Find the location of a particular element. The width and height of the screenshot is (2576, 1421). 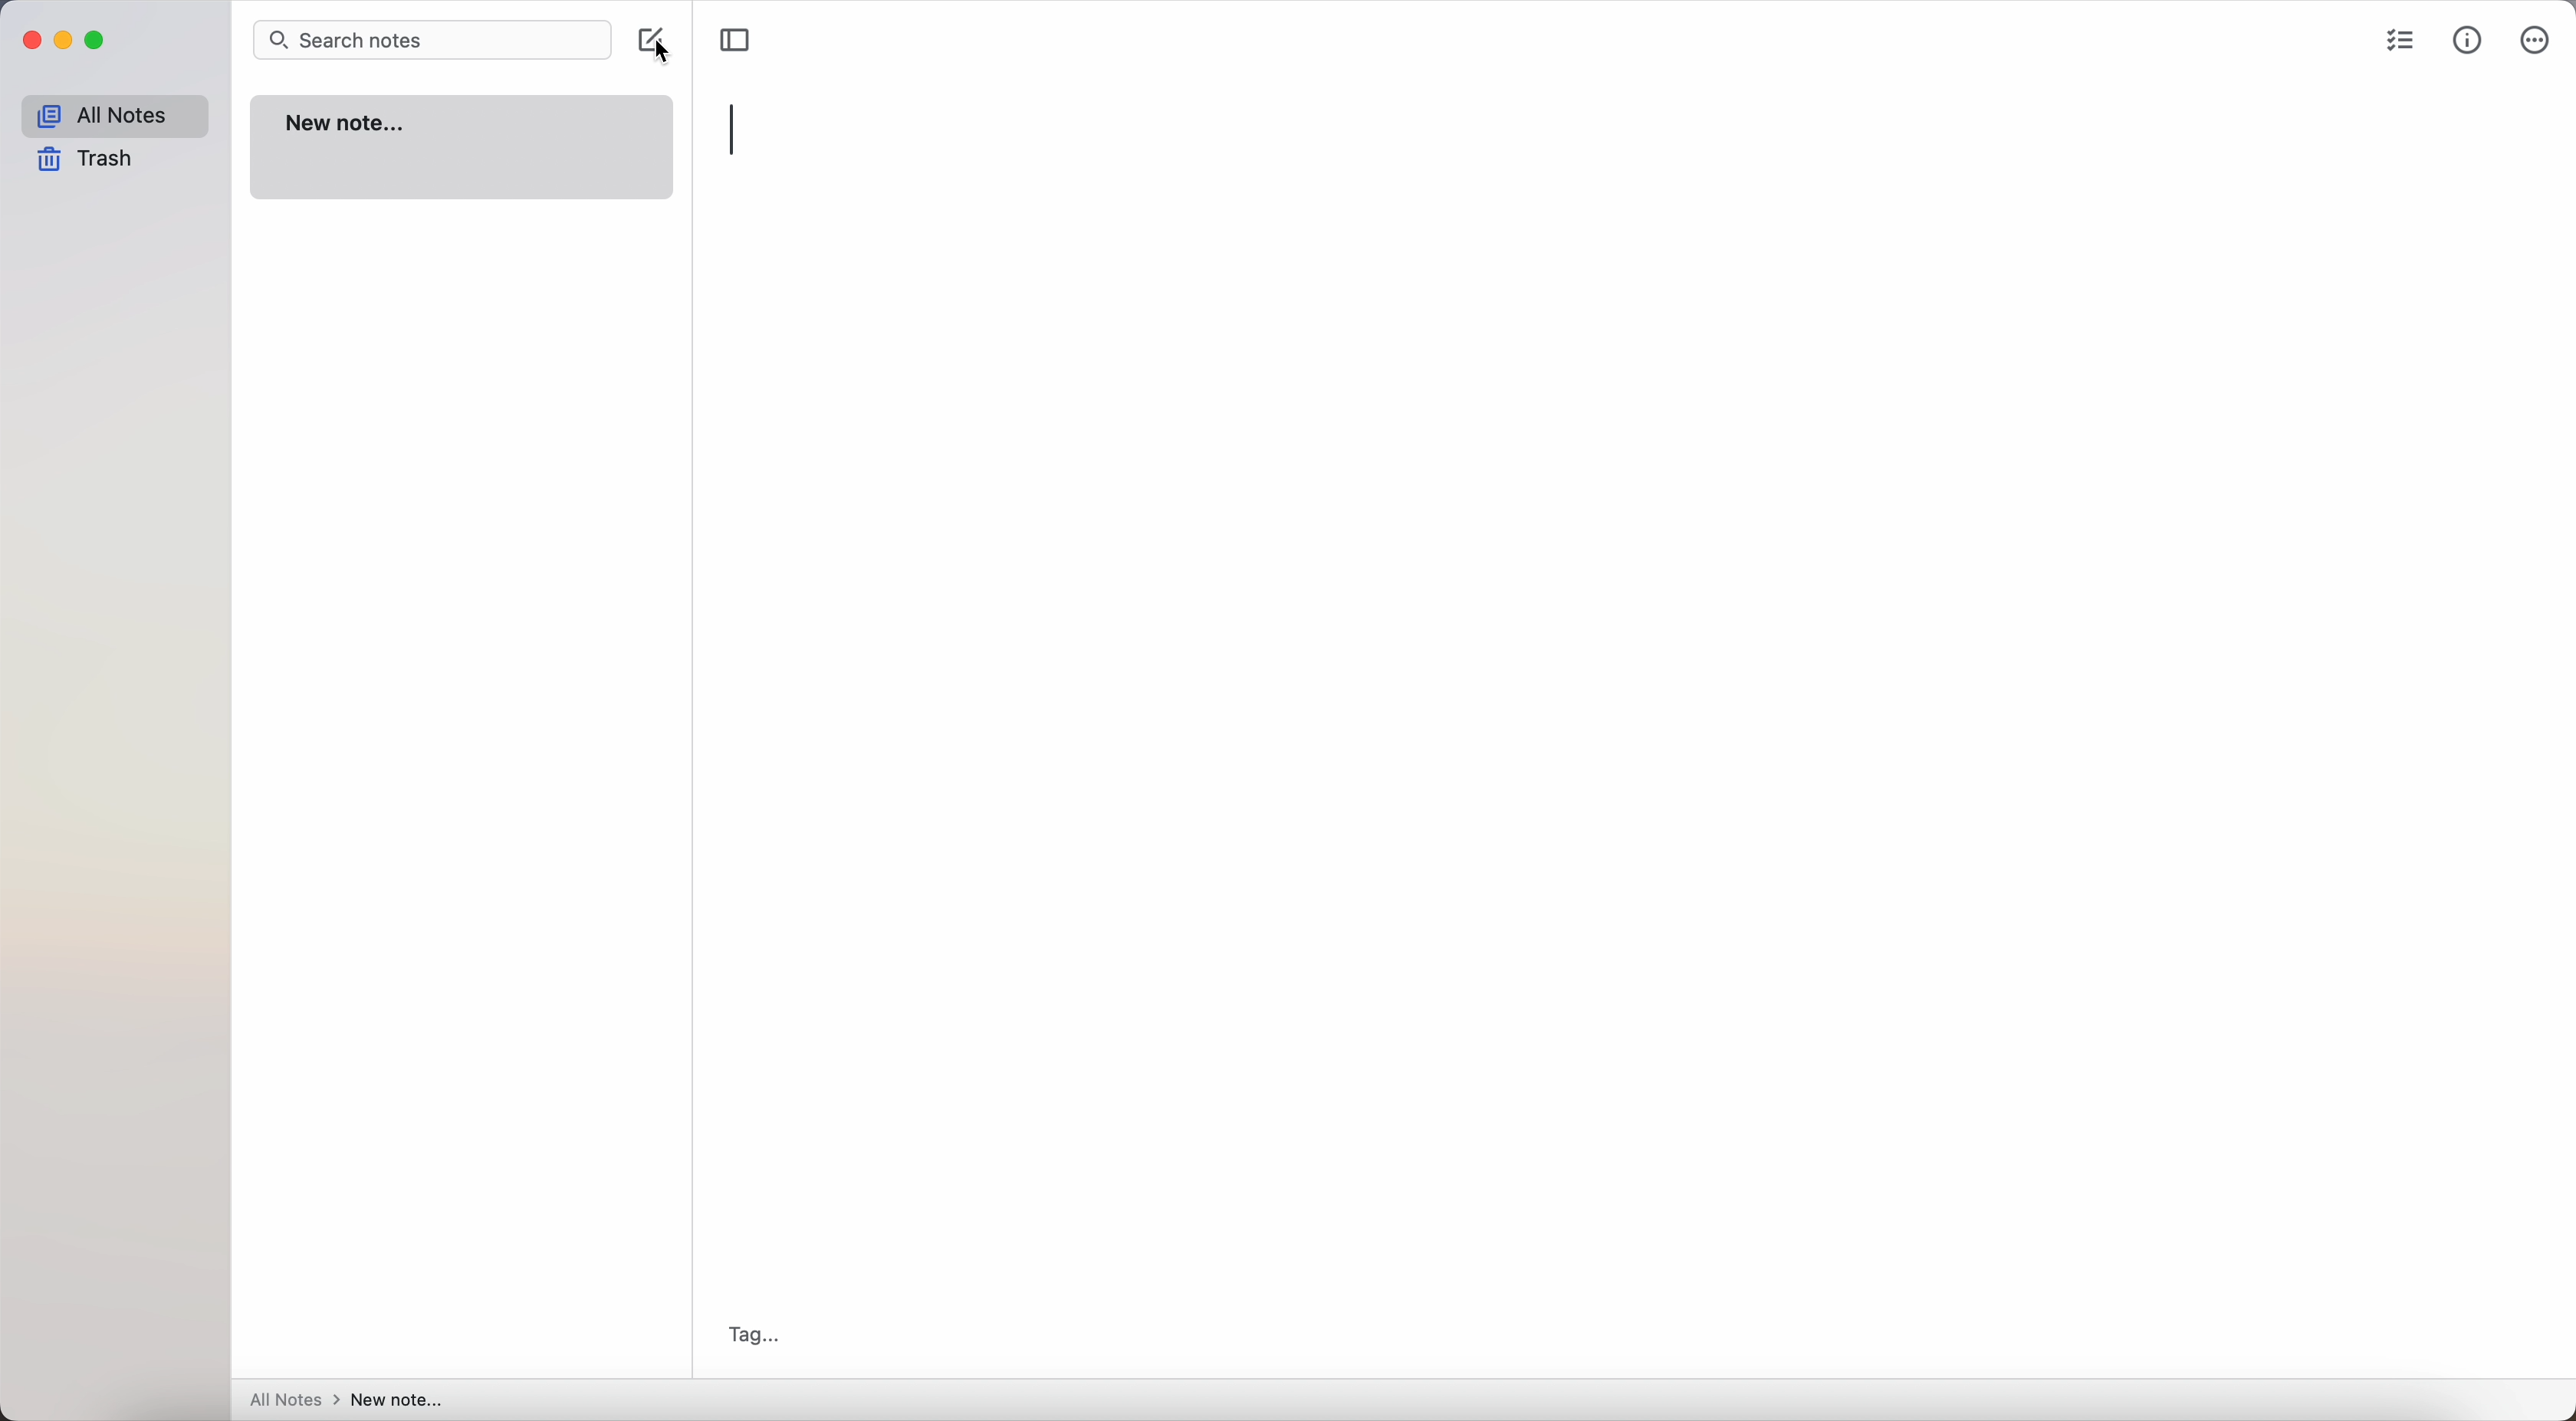

cursor is located at coordinates (653, 46).